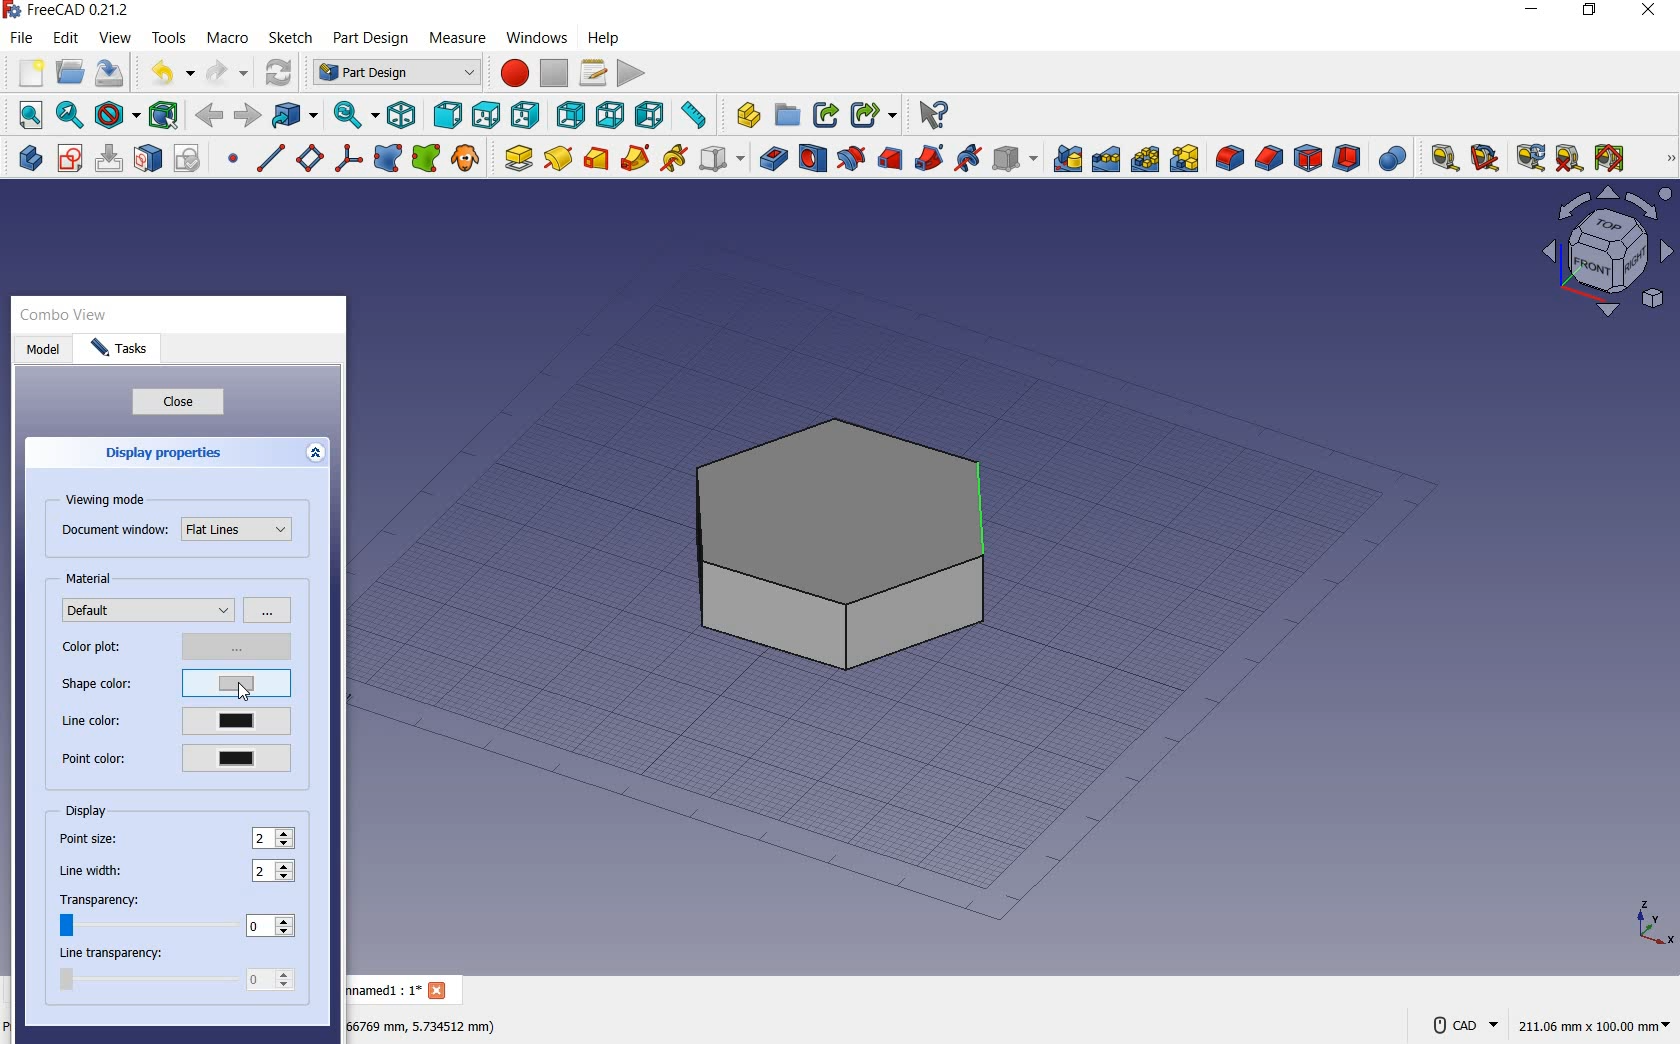  What do you see at coordinates (147, 976) in the screenshot?
I see `line transparency` at bounding box center [147, 976].